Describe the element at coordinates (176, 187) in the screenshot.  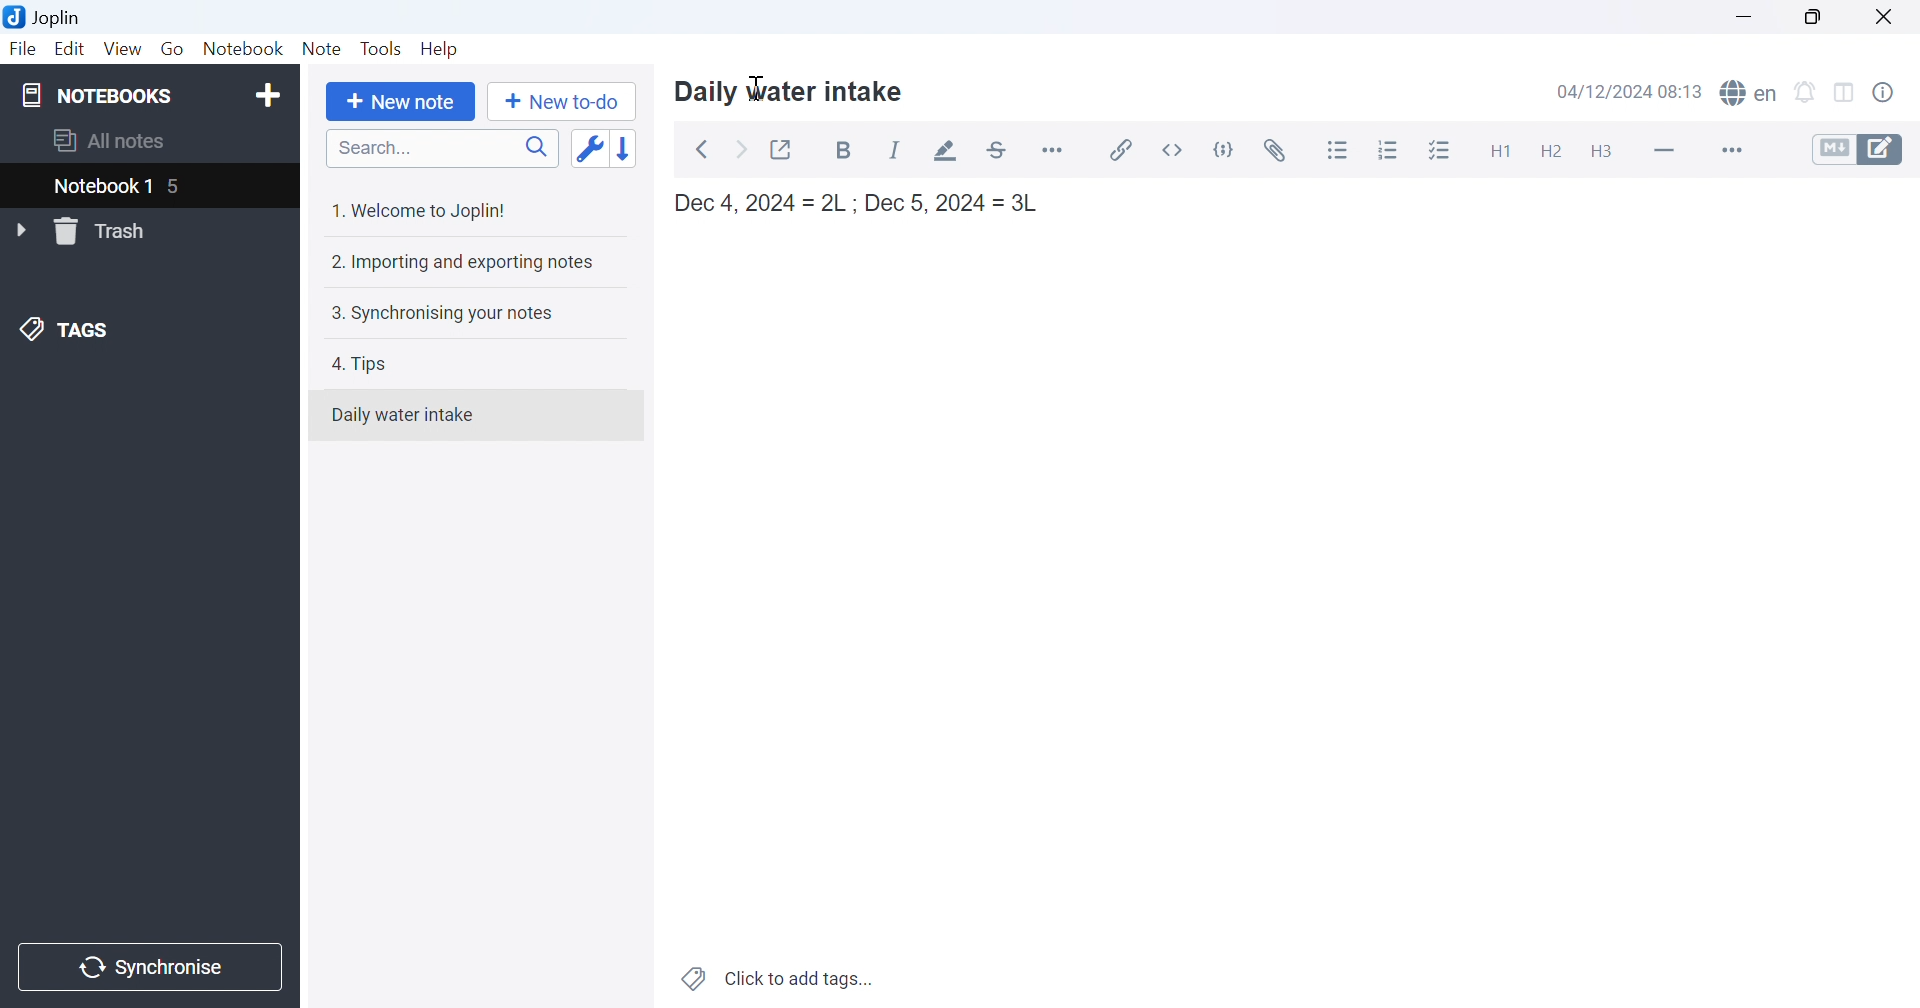
I see `4` at that location.